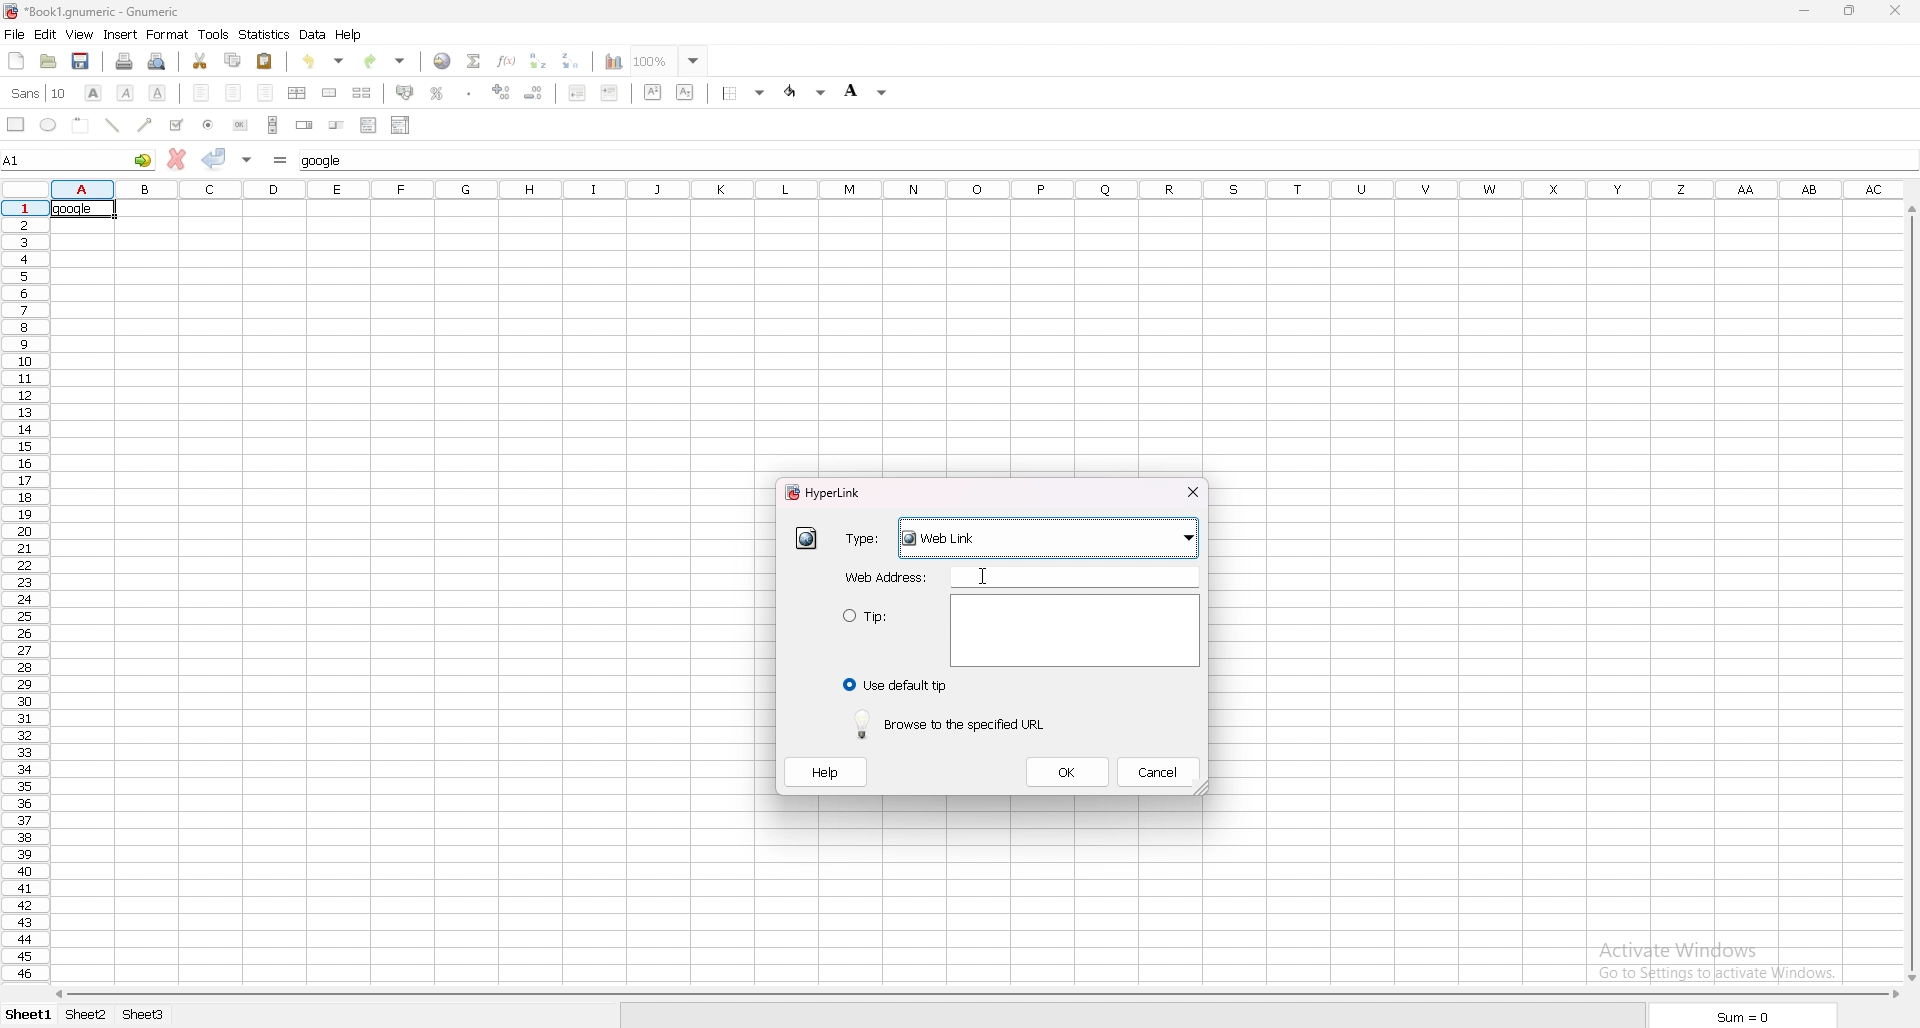 The width and height of the screenshot is (1920, 1028). I want to click on ellipse, so click(50, 125).